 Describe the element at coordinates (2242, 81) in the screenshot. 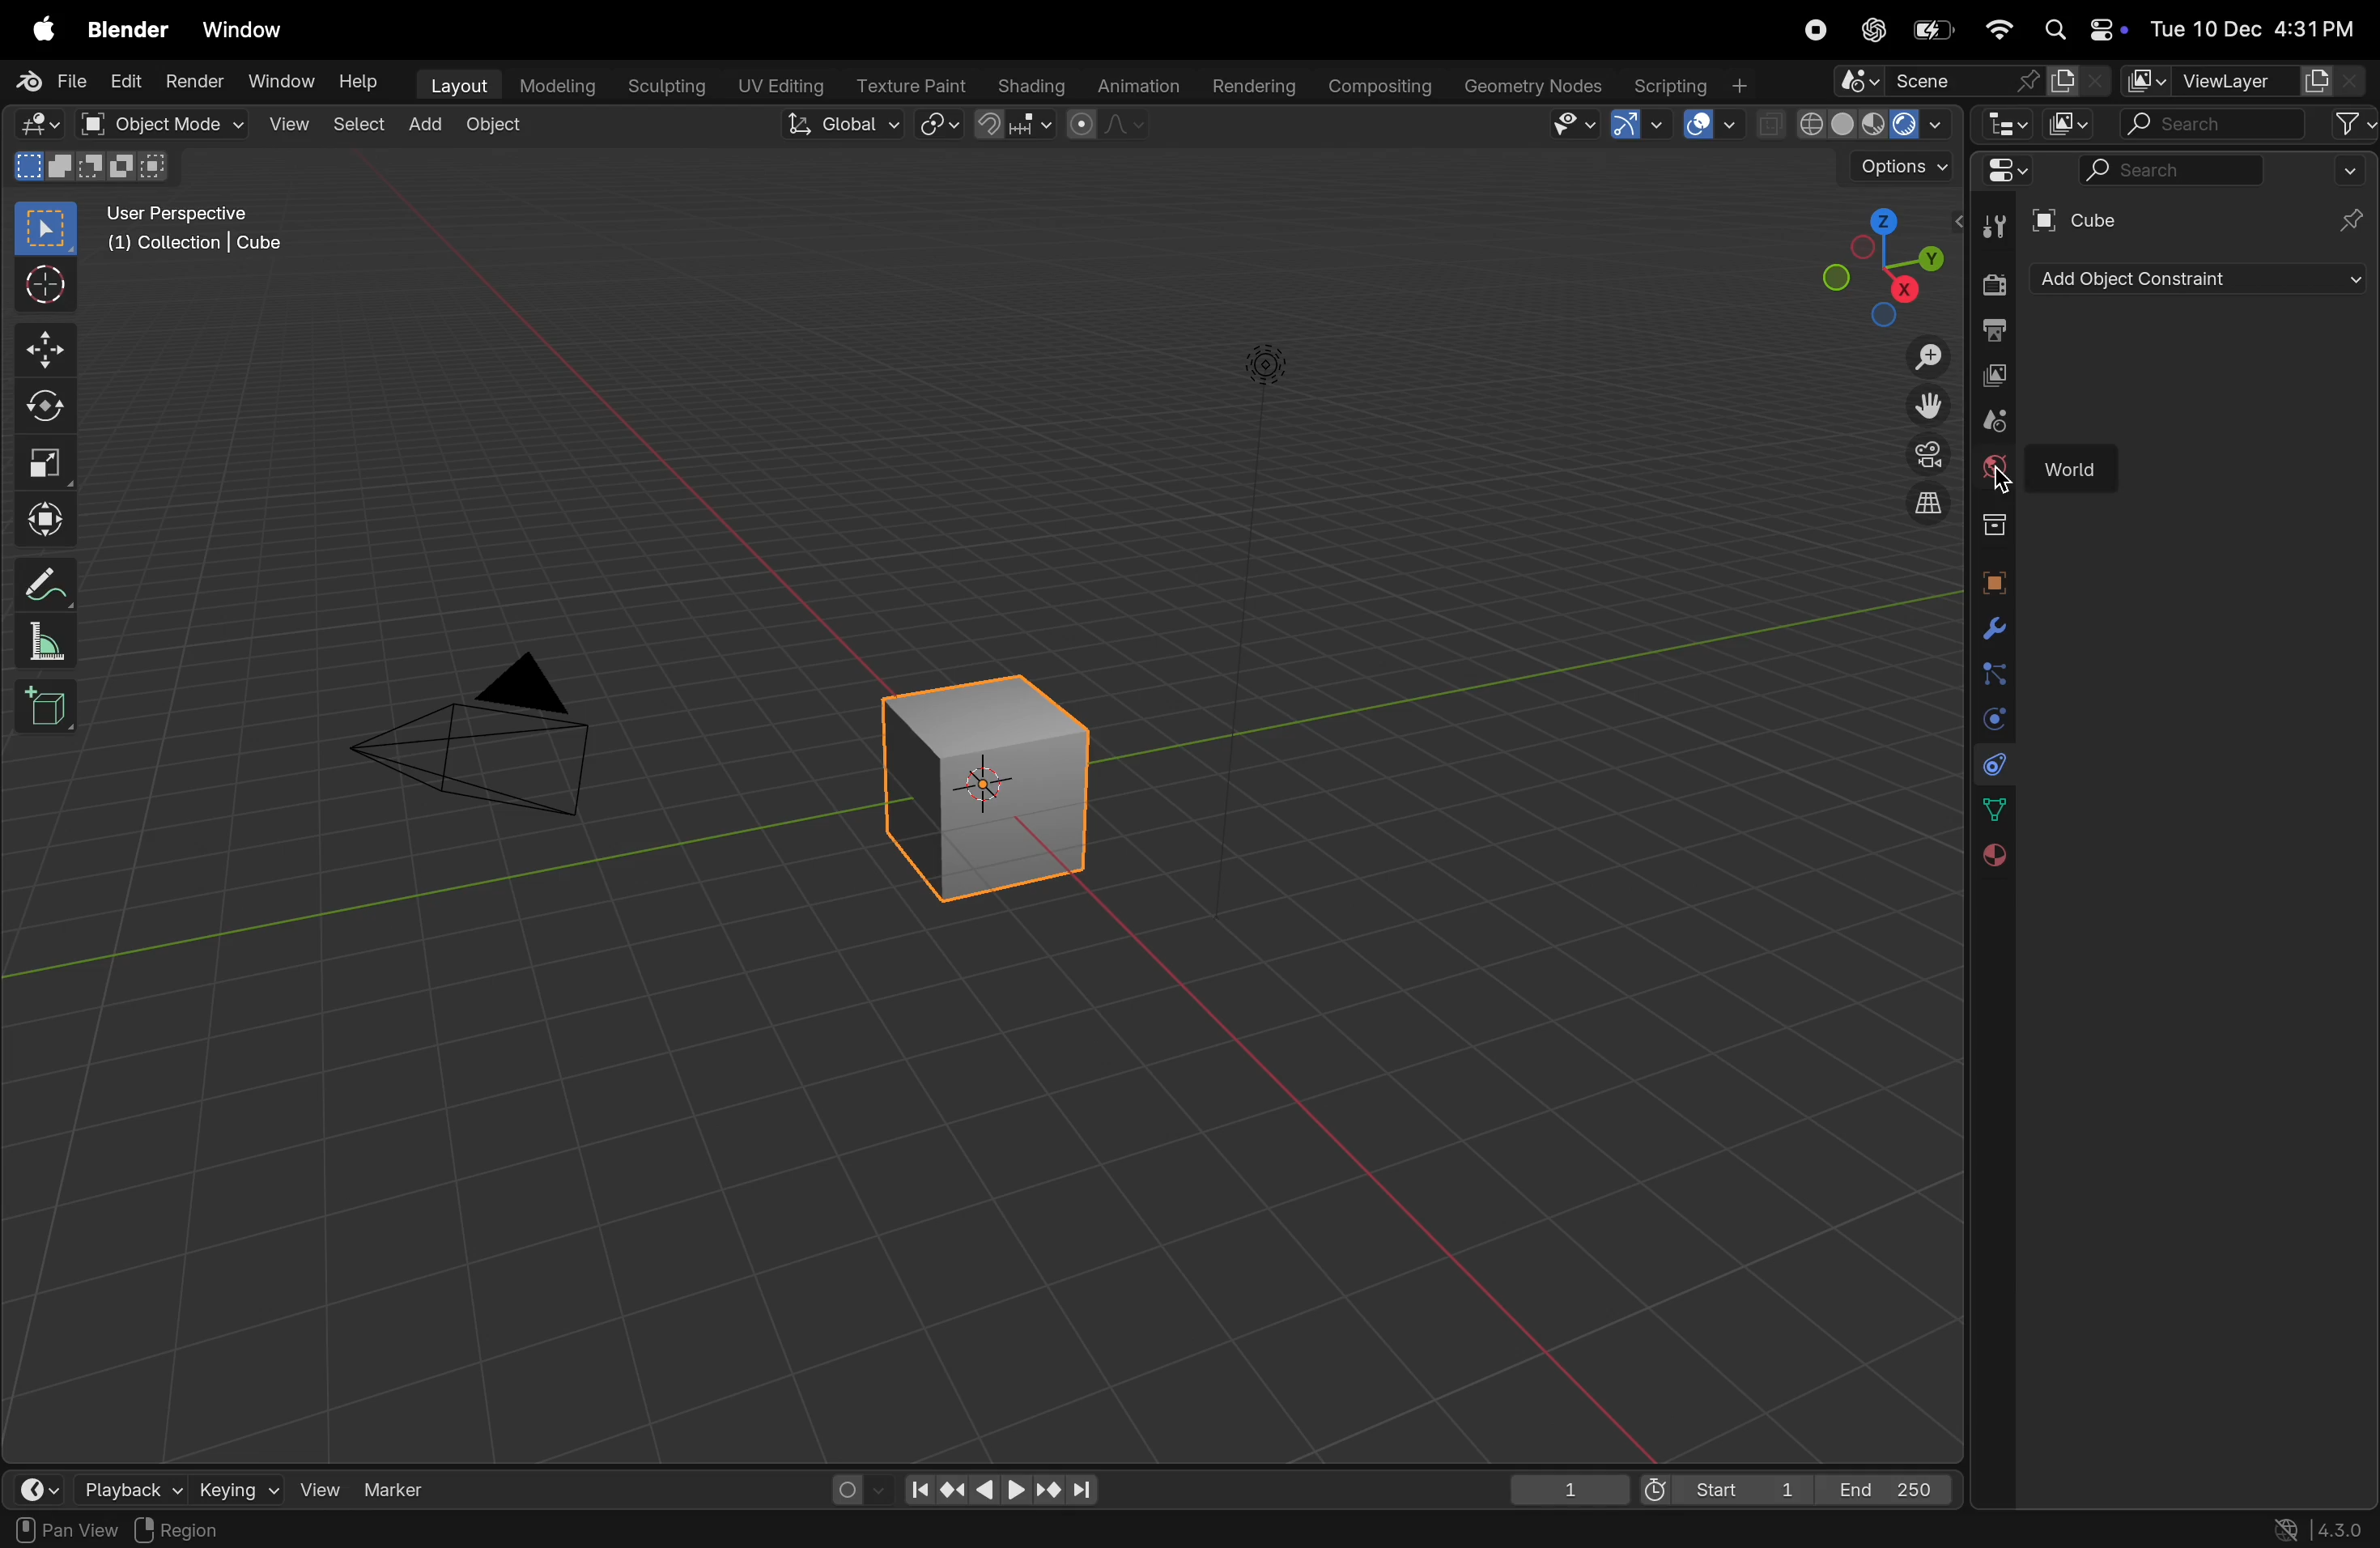

I see `View layer` at that location.